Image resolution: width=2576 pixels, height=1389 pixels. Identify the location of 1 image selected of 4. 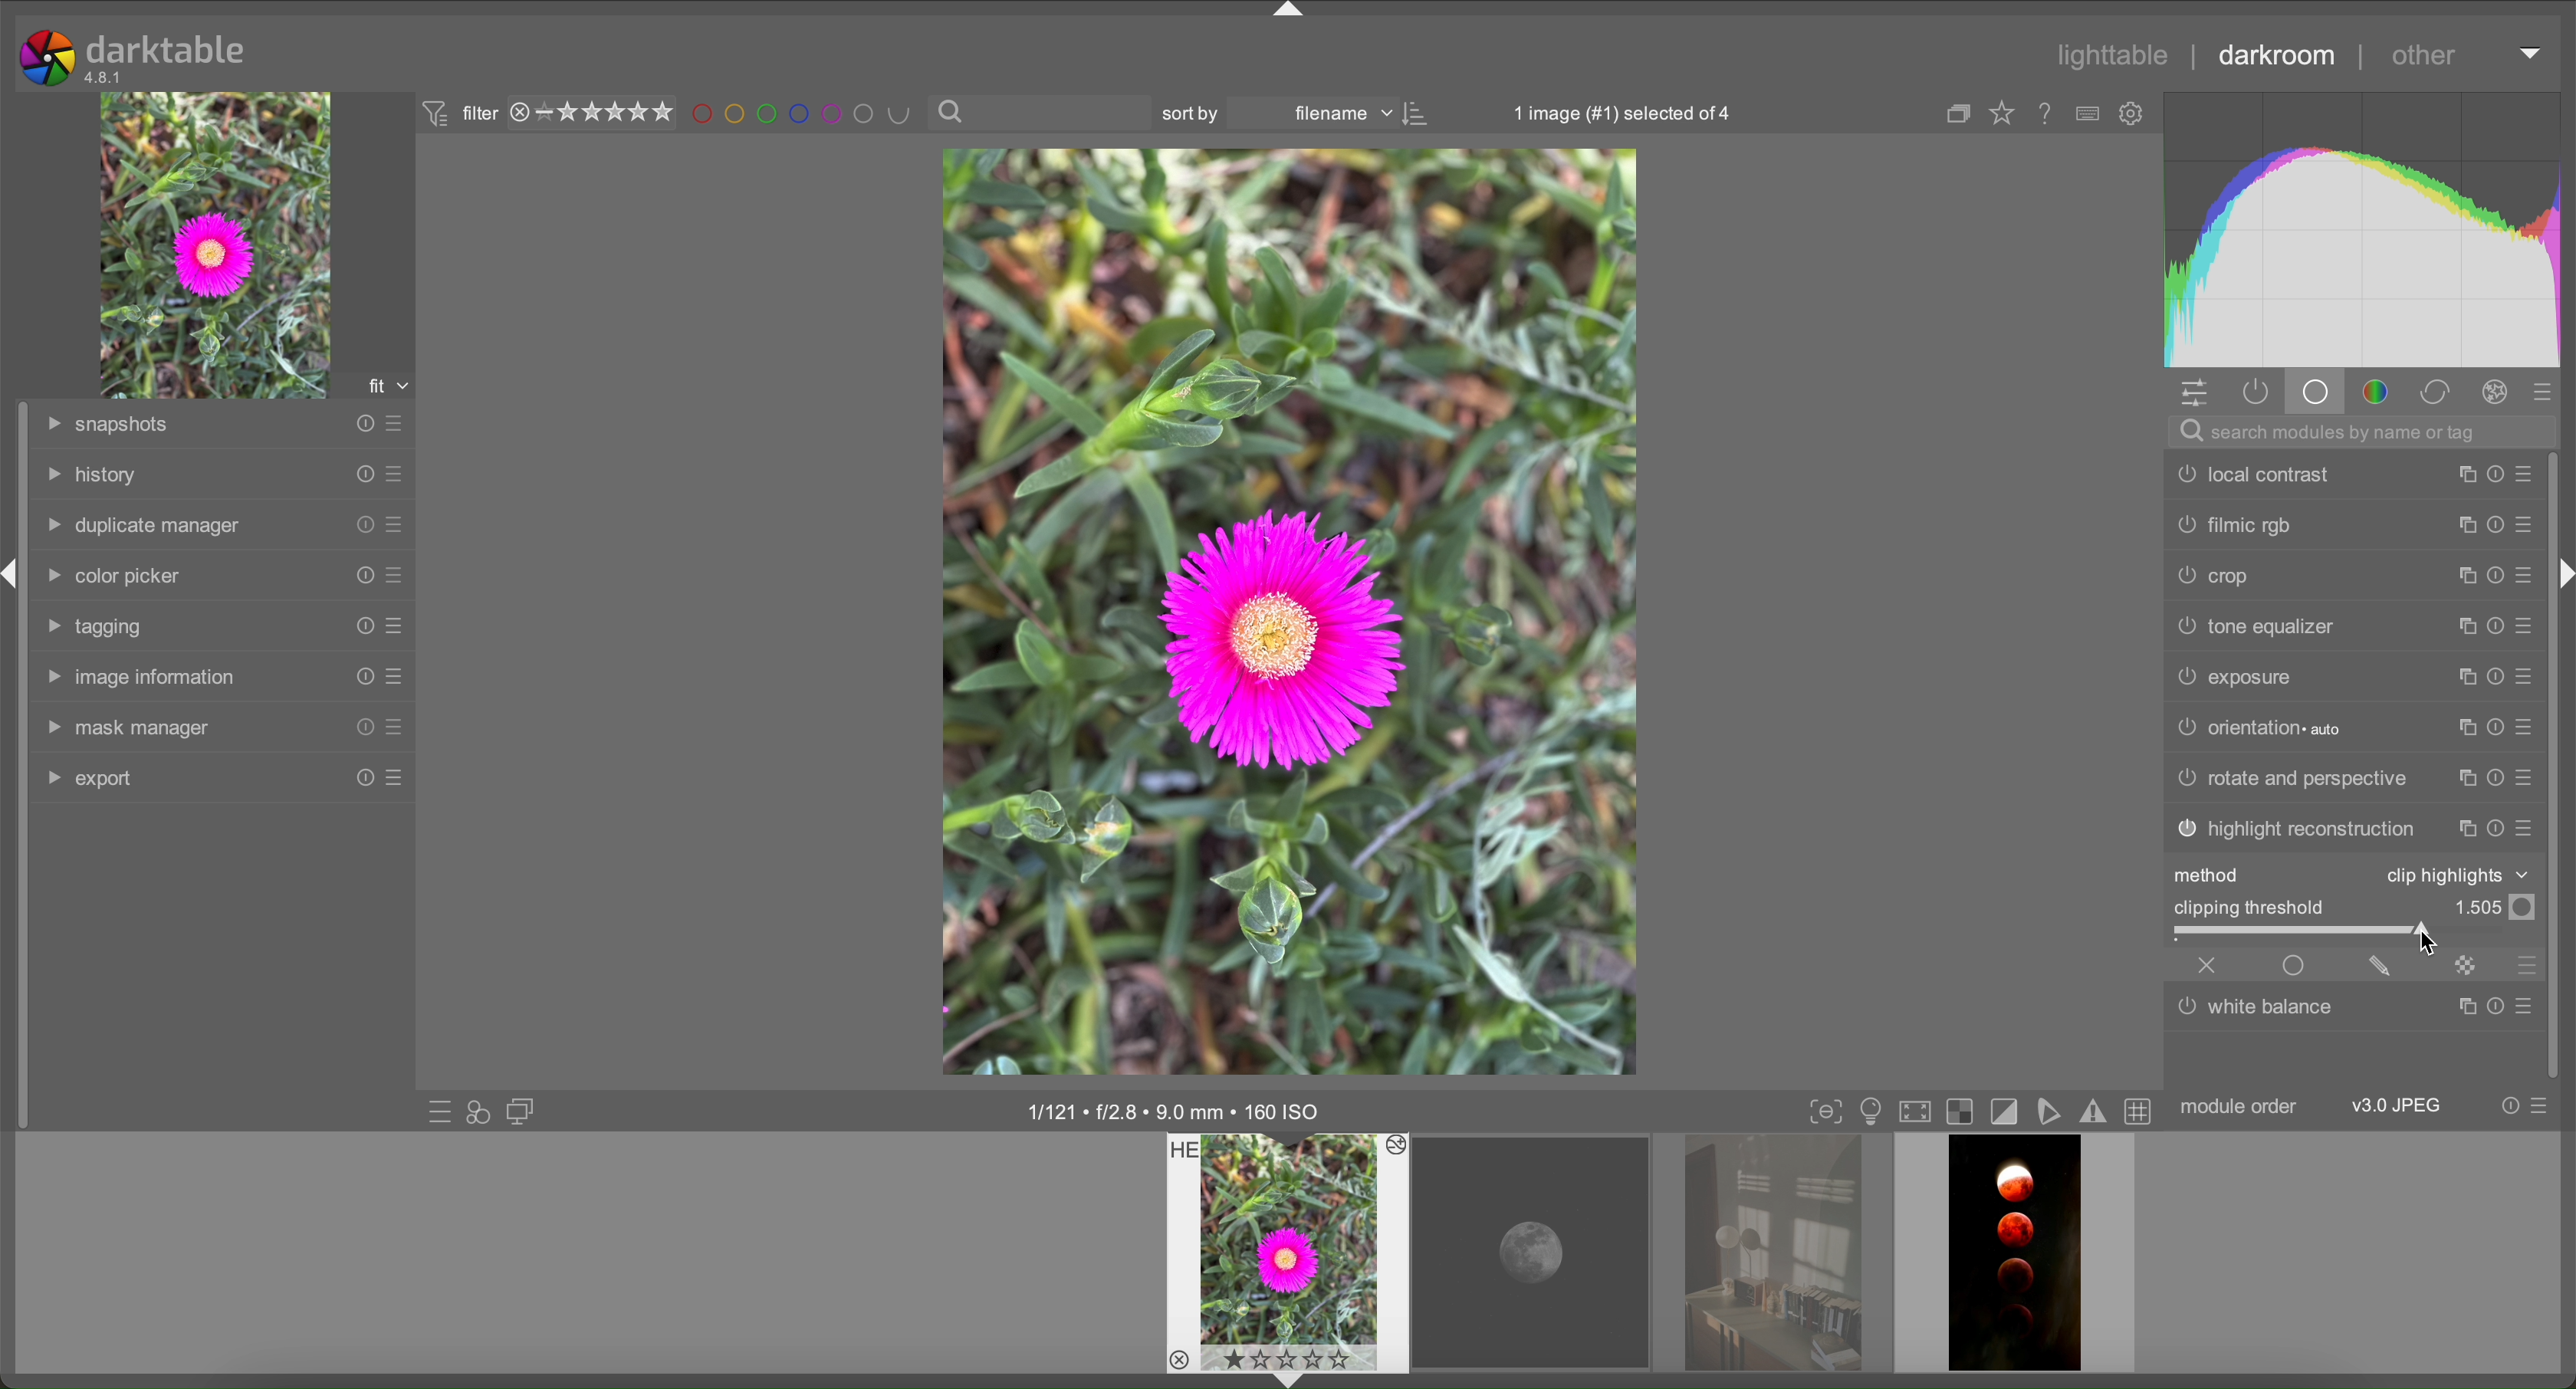
(1612, 112).